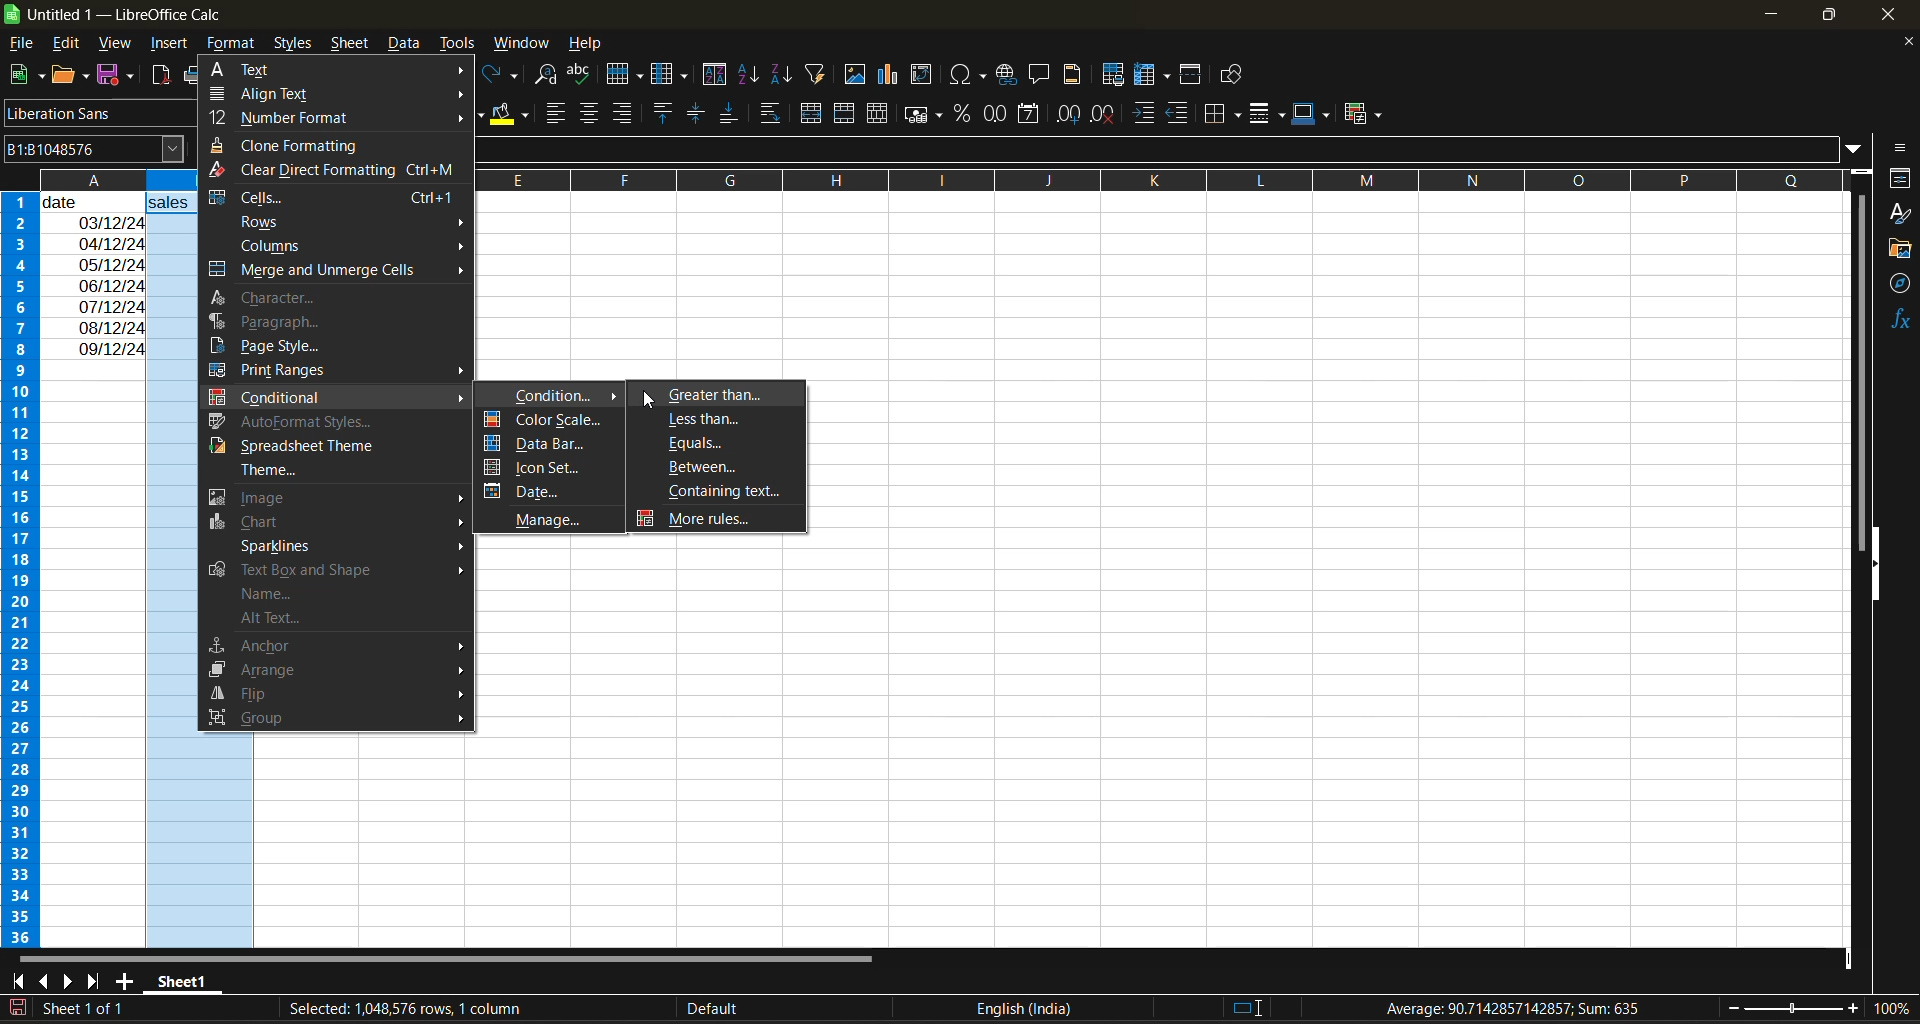 Image resolution: width=1920 pixels, height=1024 pixels. I want to click on scroll to next sheet, so click(69, 979).